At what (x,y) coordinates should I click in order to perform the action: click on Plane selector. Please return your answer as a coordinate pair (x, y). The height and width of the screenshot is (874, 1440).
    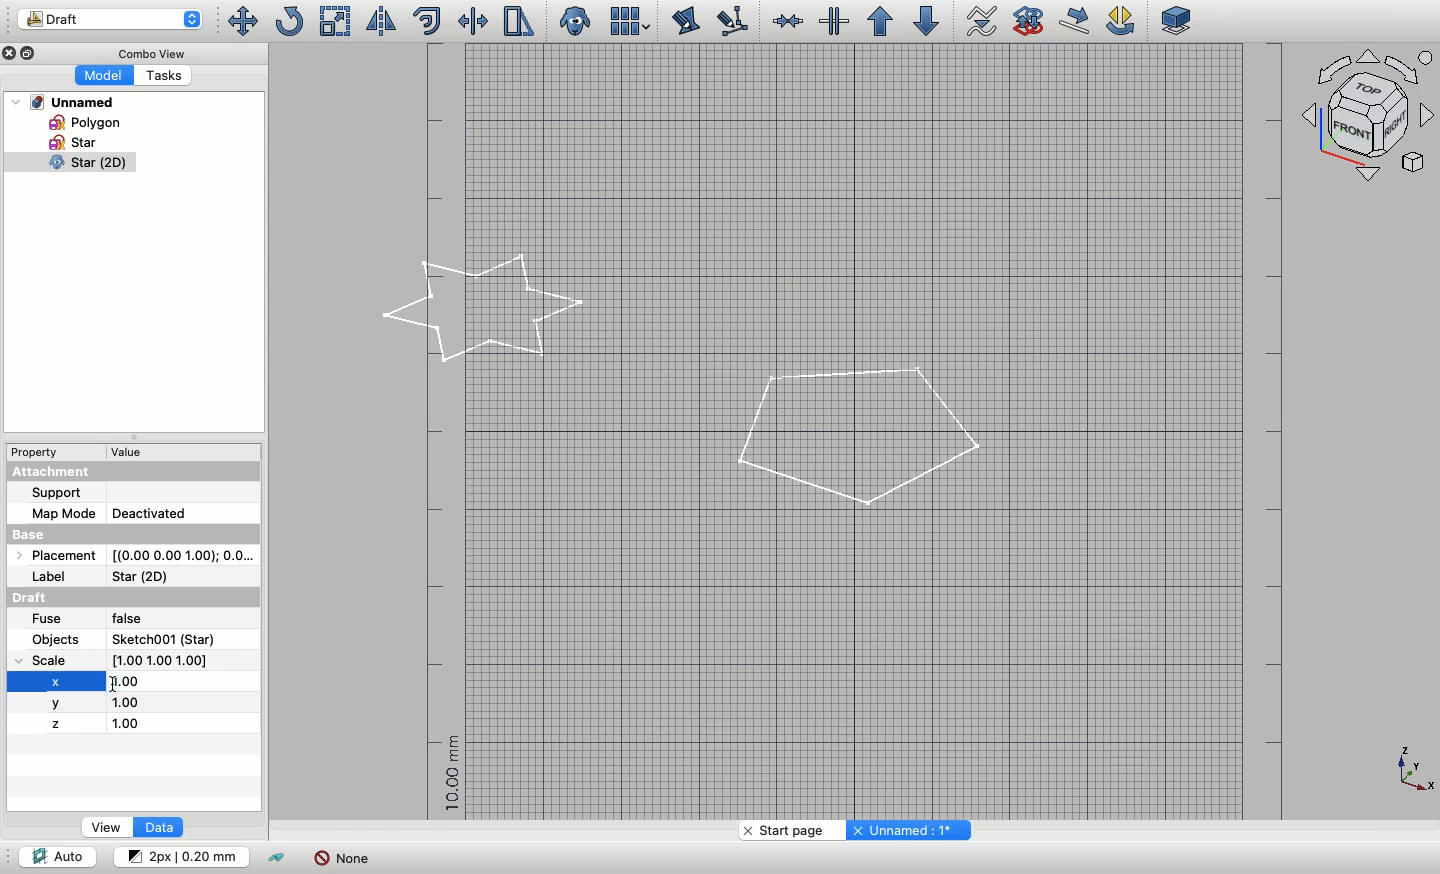
    Looking at the image, I should click on (1178, 20).